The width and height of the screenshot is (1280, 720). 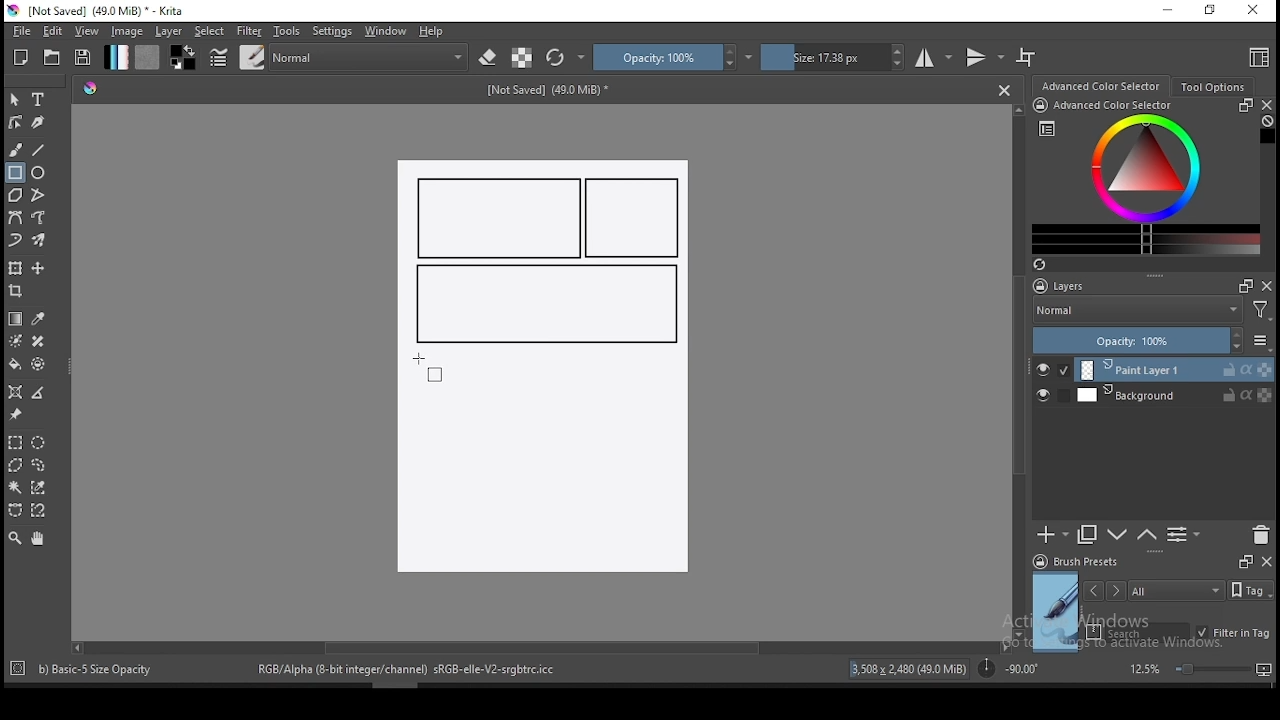 What do you see at coordinates (40, 242) in the screenshot?
I see `multibrush tool` at bounding box center [40, 242].